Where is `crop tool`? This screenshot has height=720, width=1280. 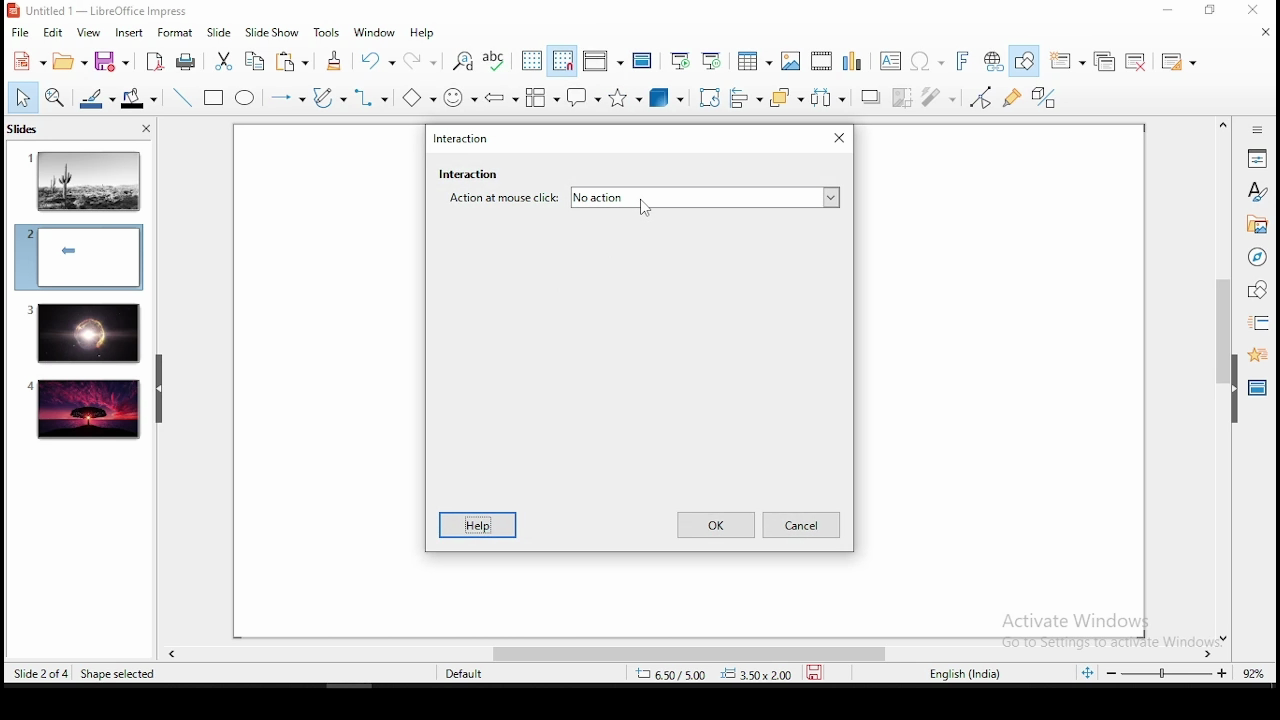
crop tool is located at coordinates (710, 98).